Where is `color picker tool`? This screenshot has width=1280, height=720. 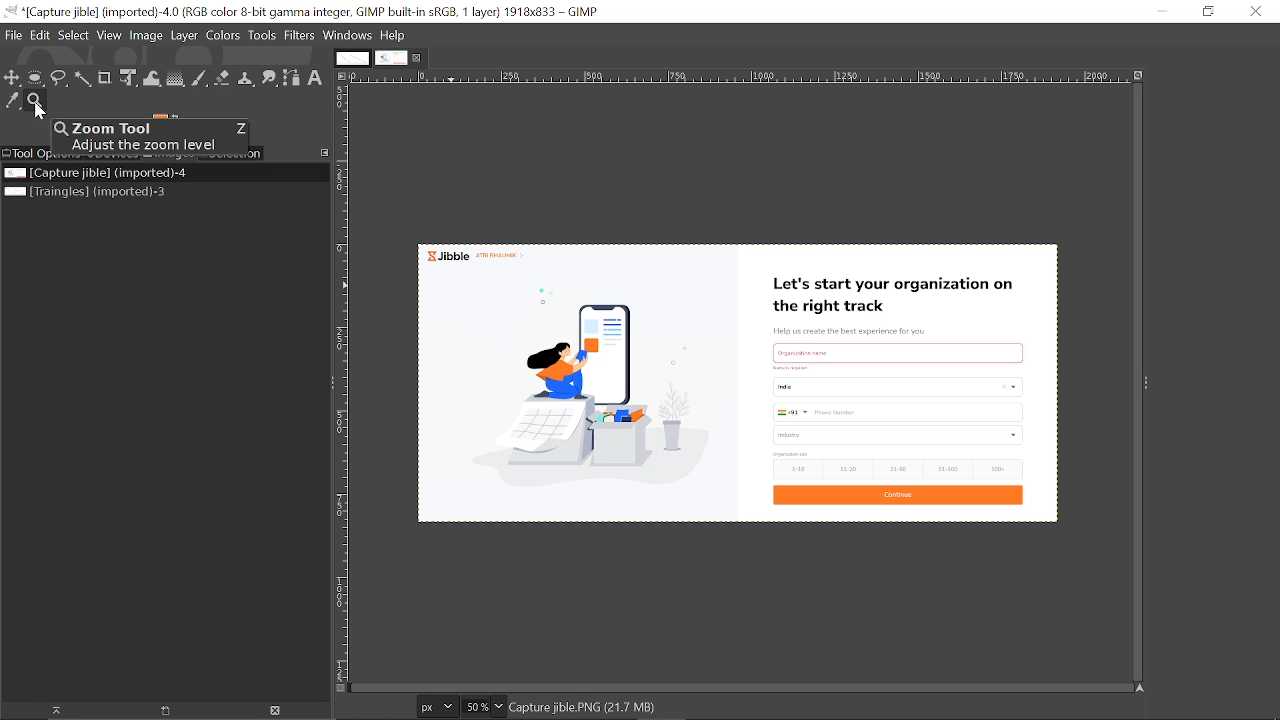
color picker tool is located at coordinates (12, 100).